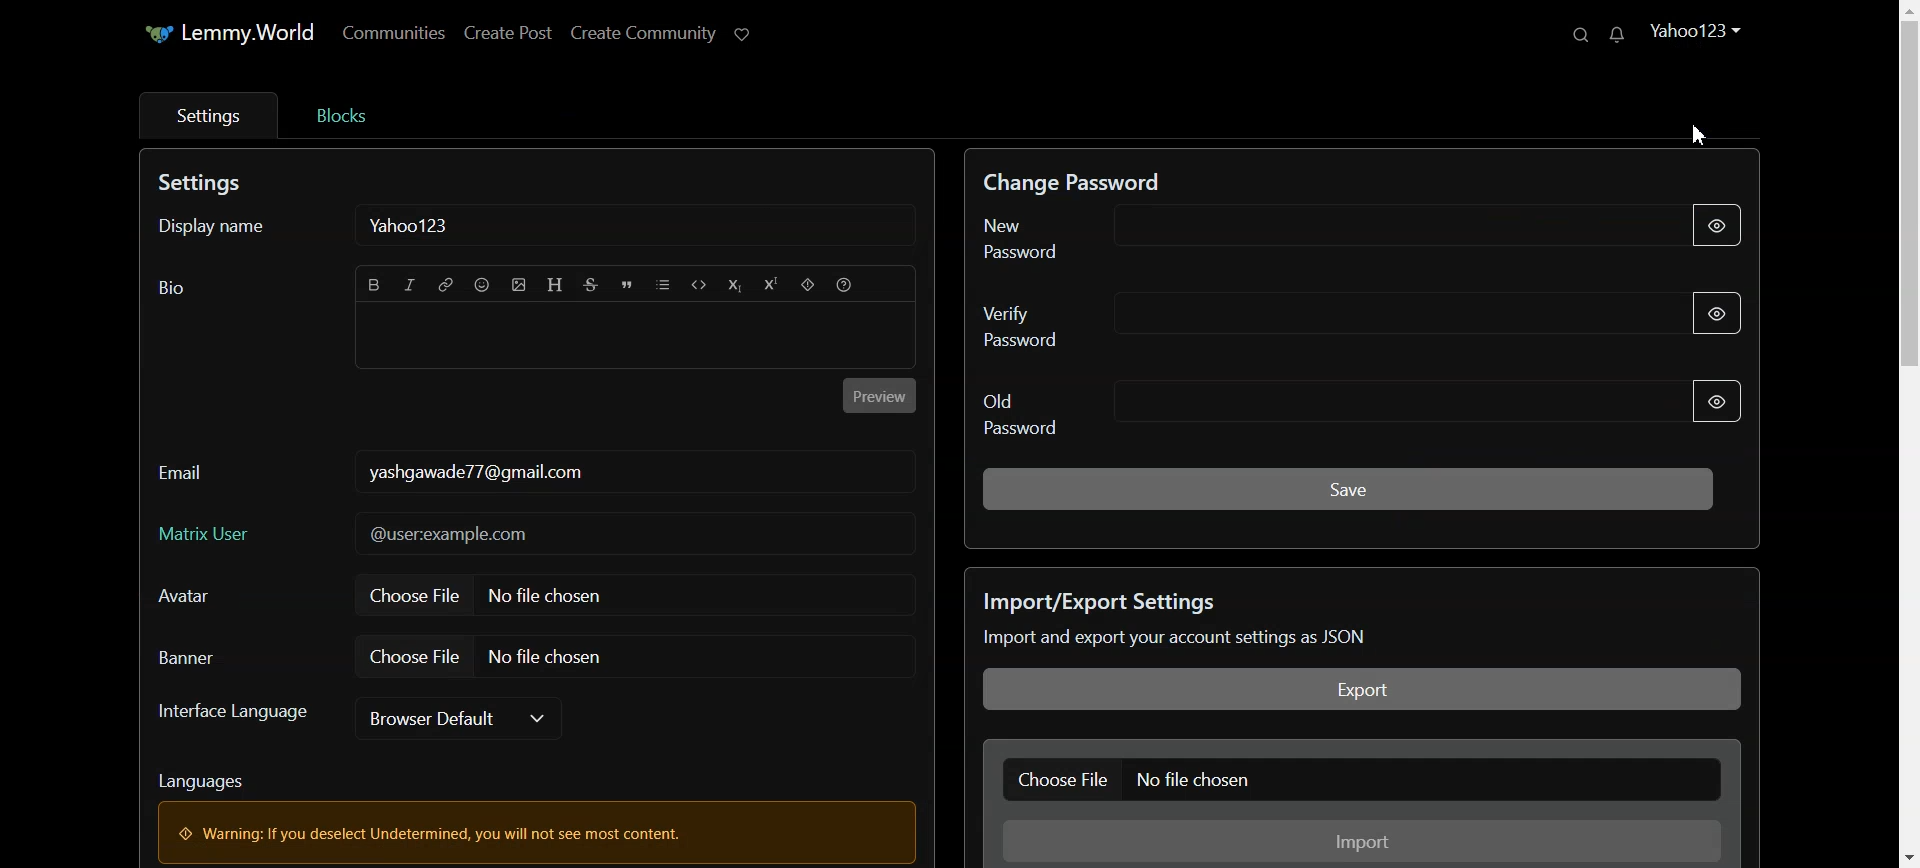  What do you see at coordinates (1716, 225) in the screenshot?
I see `Show Password` at bounding box center [1716, 225].